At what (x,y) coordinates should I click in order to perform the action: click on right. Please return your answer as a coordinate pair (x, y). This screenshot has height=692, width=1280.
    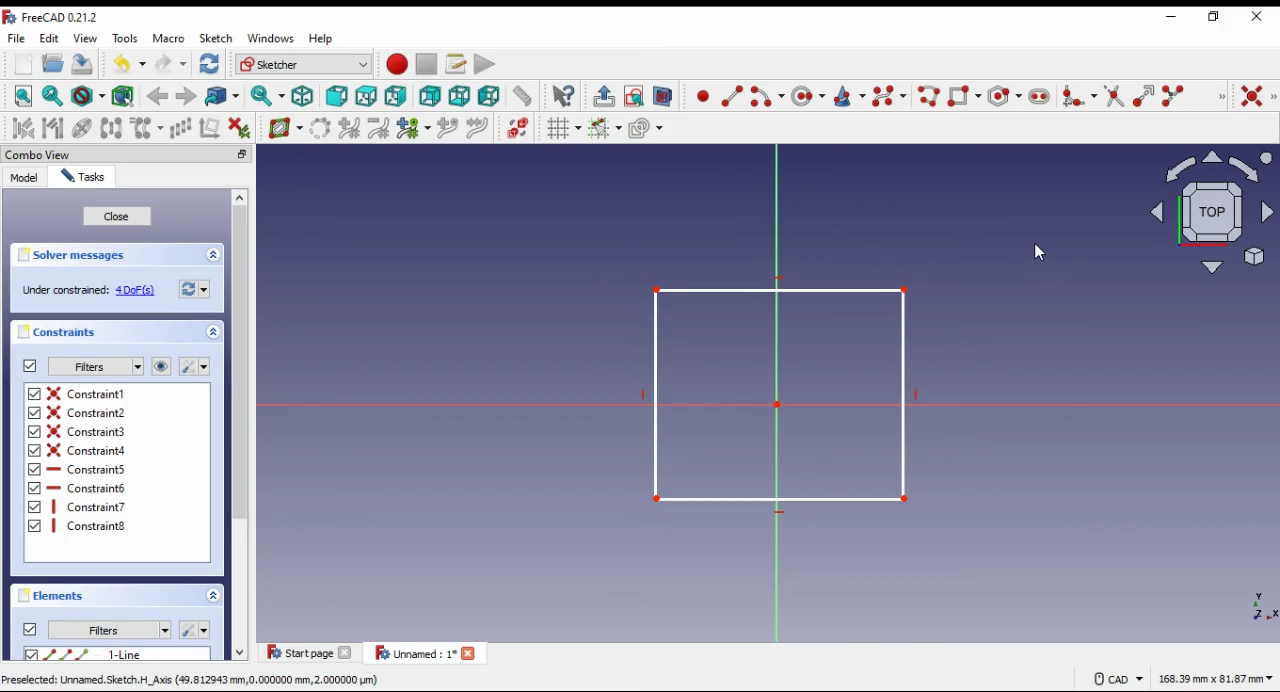
    Looking at the image, I should click on (395, 96).